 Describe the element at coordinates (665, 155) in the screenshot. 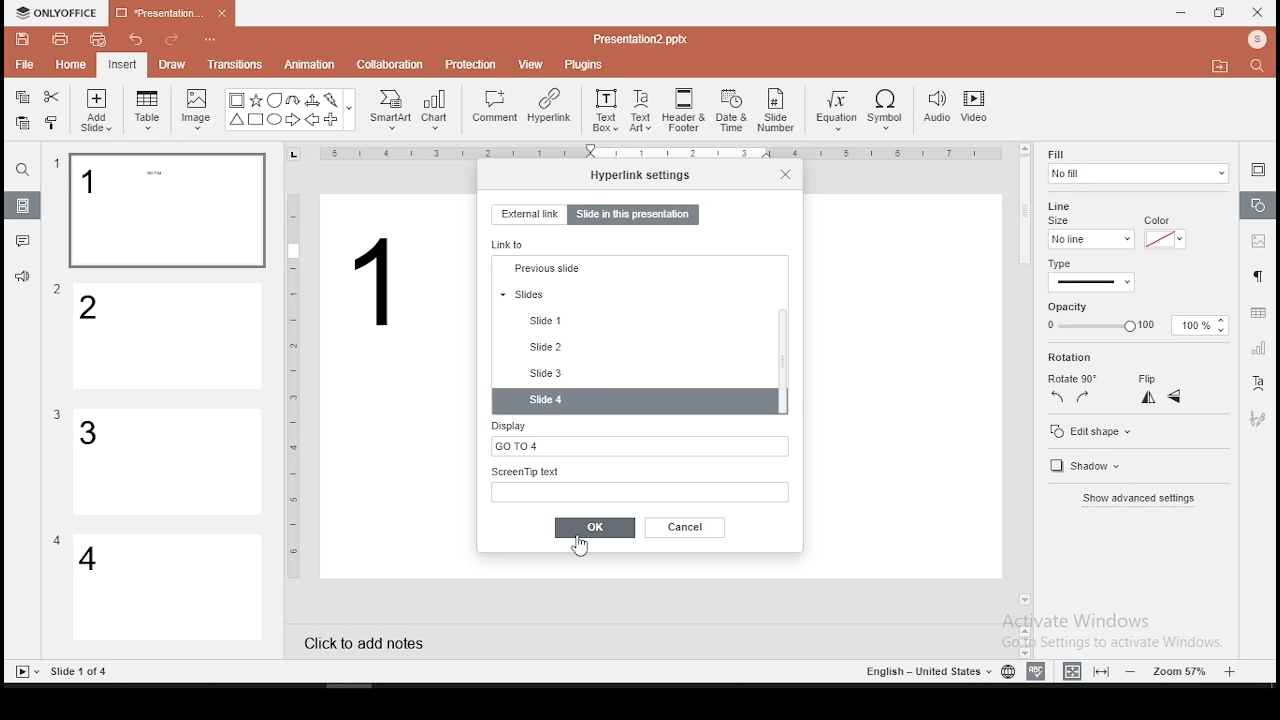

I see `` at that location.